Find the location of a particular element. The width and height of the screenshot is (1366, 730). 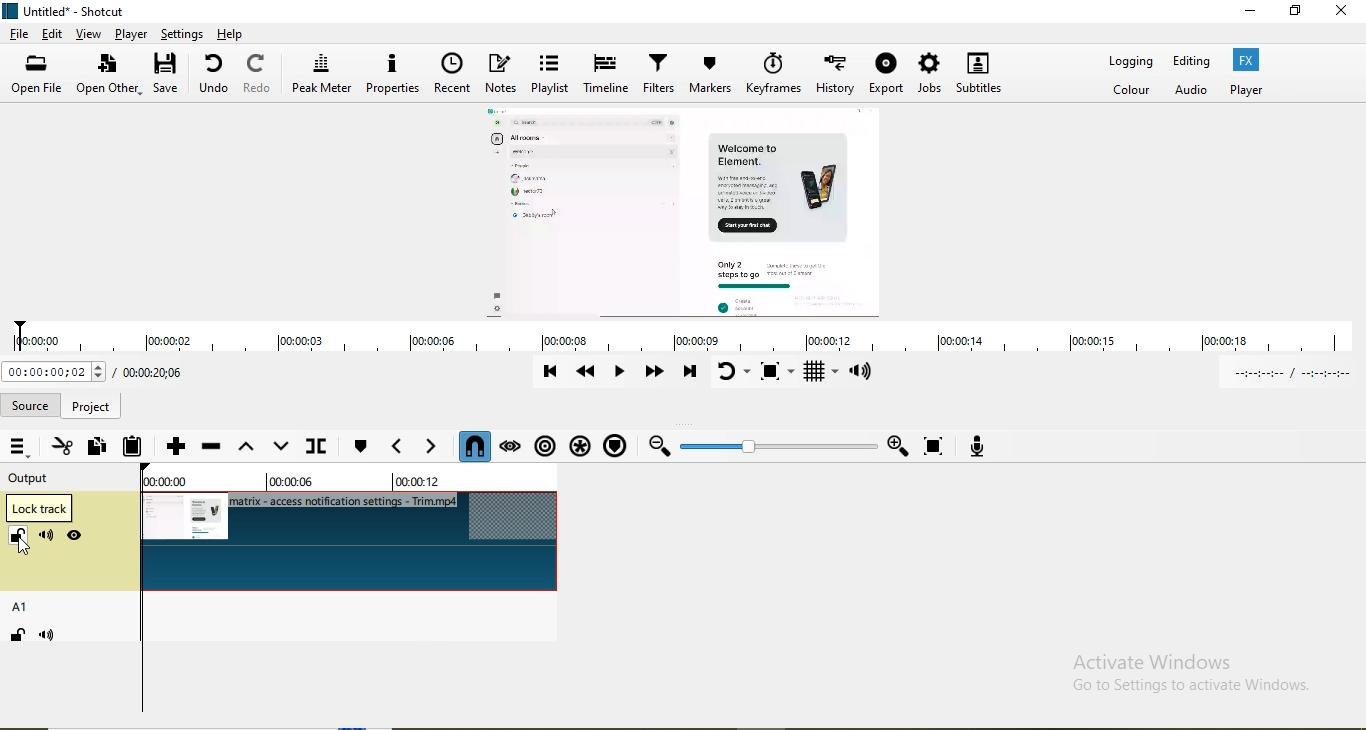

Edit is located at coordinates (54, 36).